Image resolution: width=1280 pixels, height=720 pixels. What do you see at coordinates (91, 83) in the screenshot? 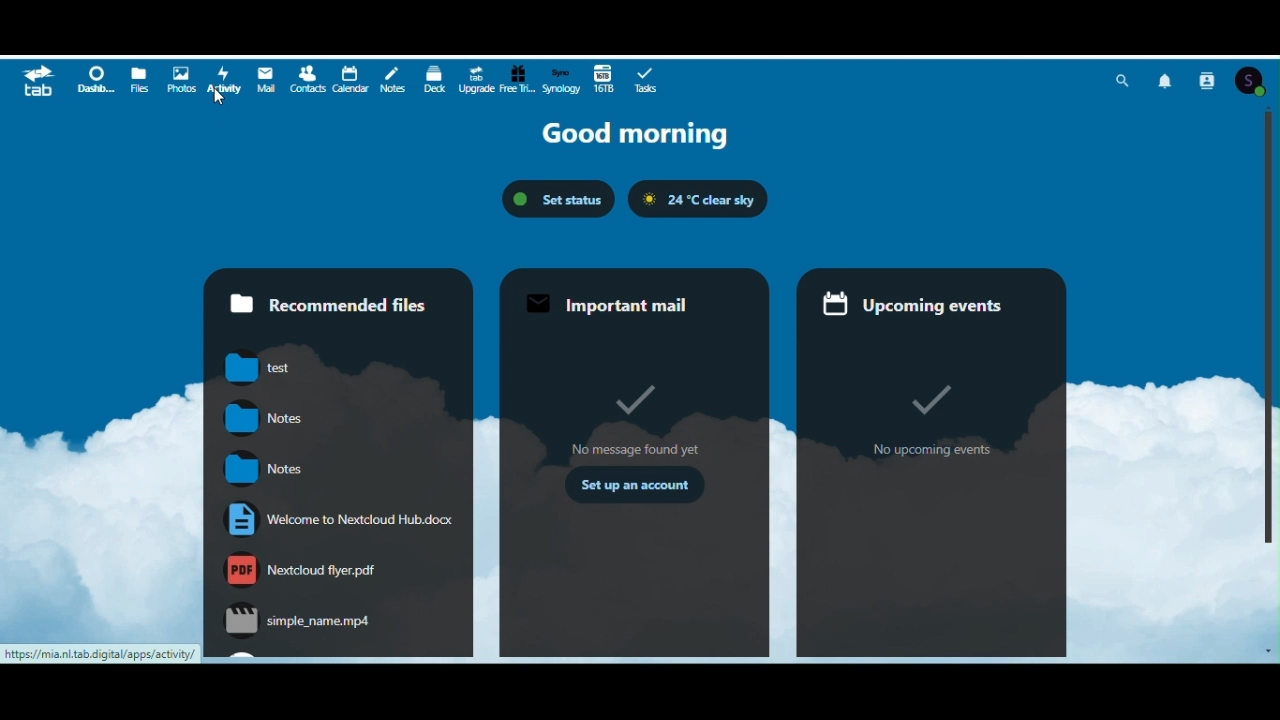
I see `Dashboard` at bounding box center [91, 83].